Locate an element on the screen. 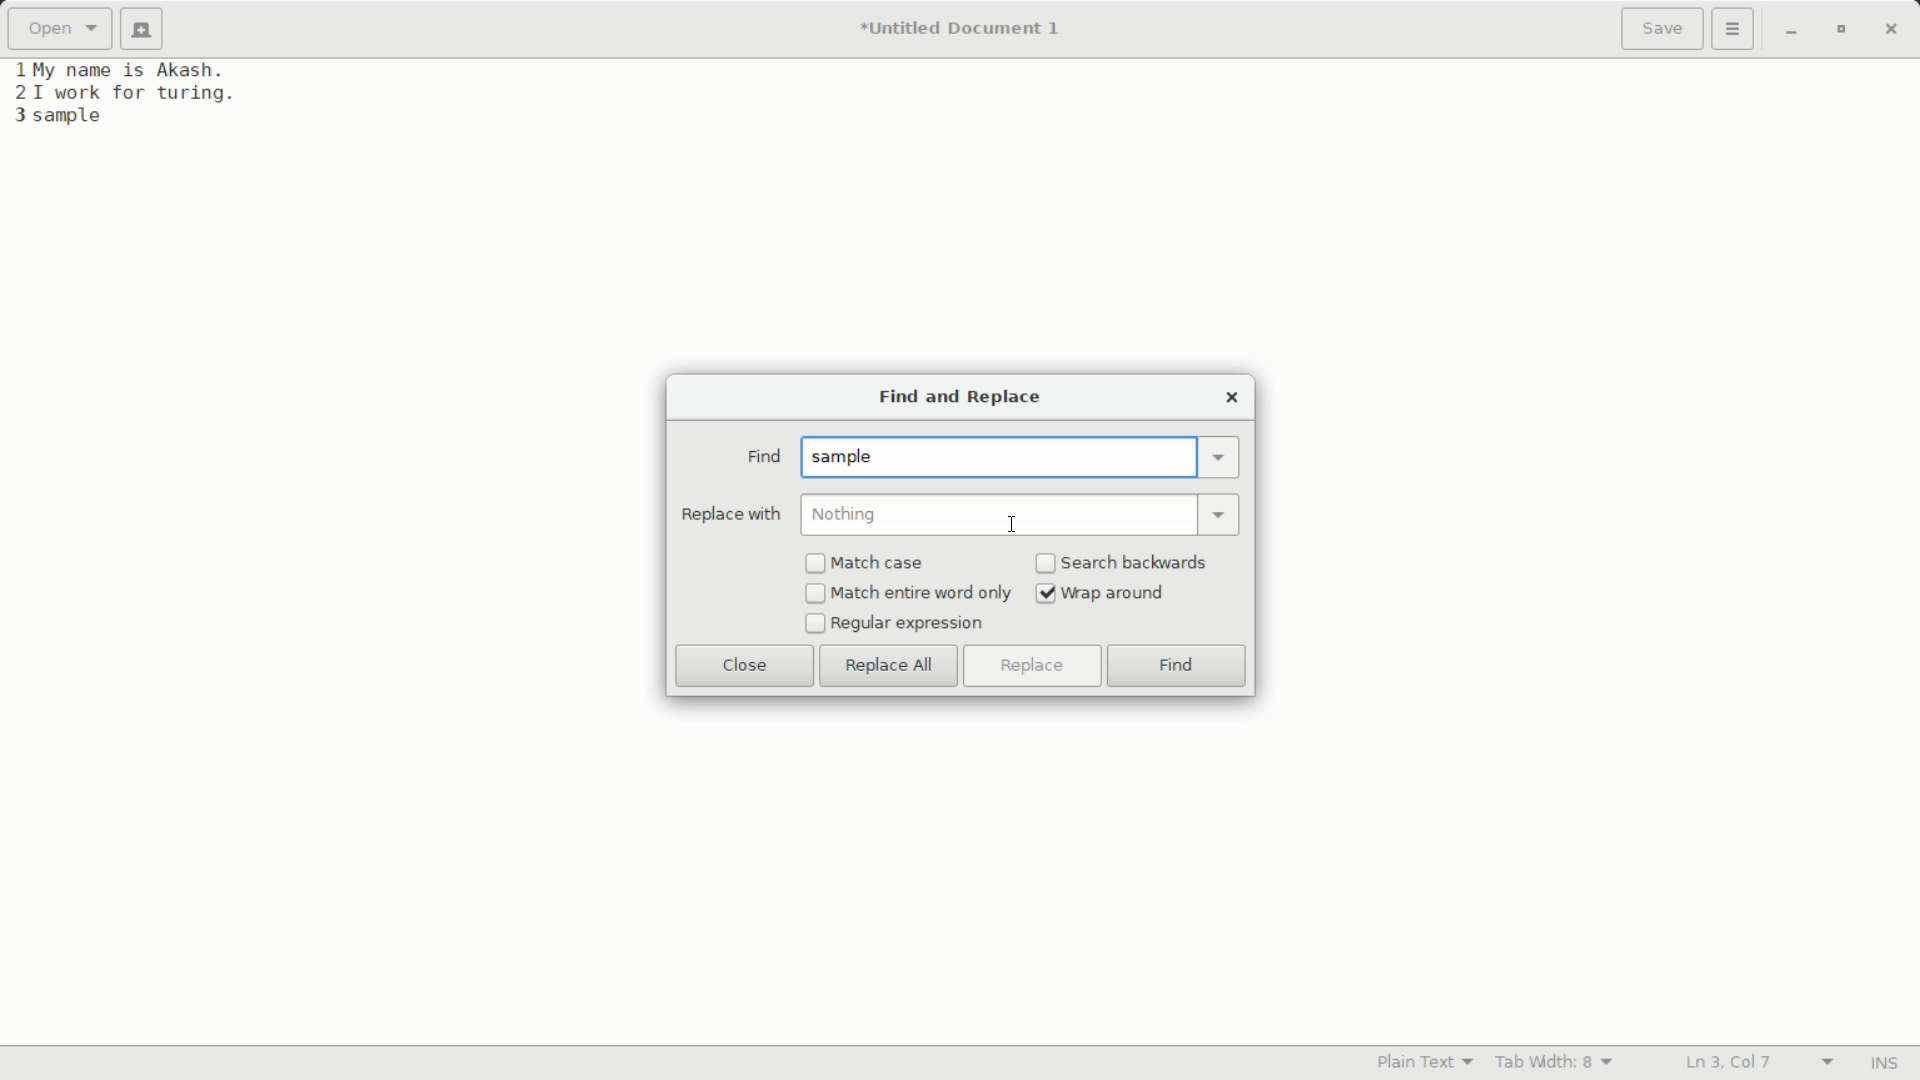 The height and width of the screenshot is (1080, 1920). plain text is located at coordinates (1430, 1061).